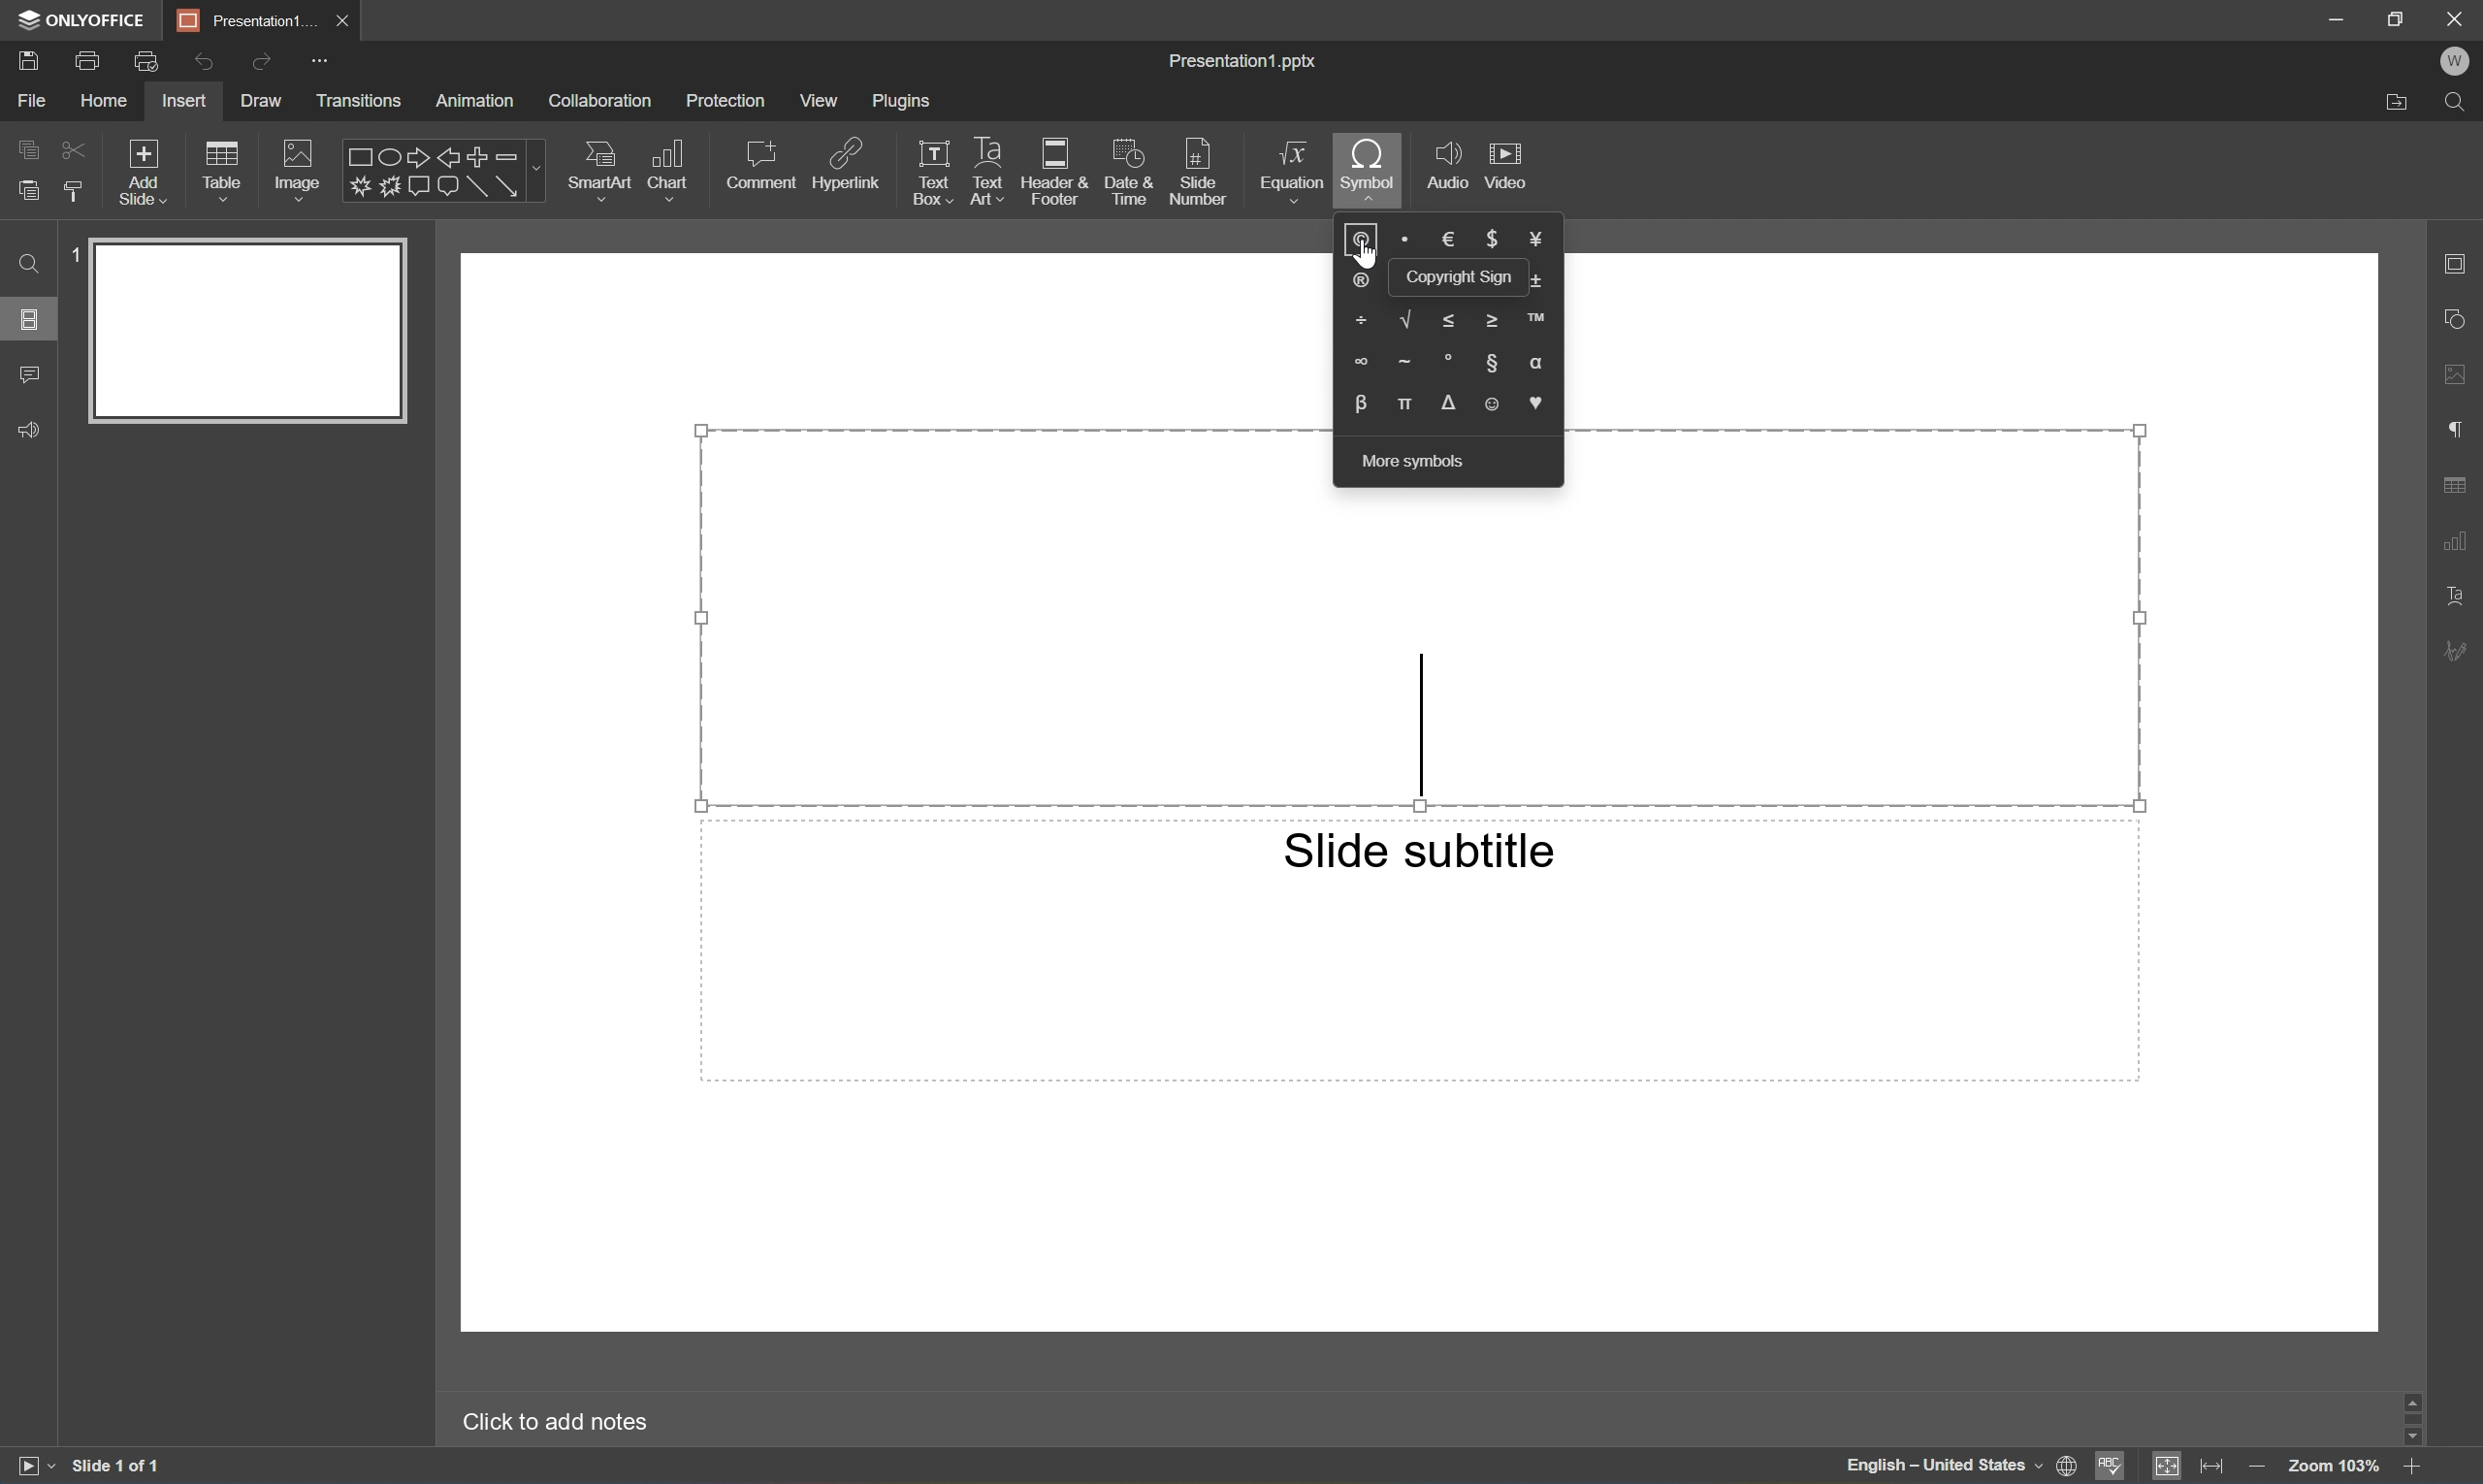 The height and width of the screenshot is (1484, 2483). What do you see at coordinates (723, 99) in the screenshot?
I see `Protection` at bounding box center [723, 99].